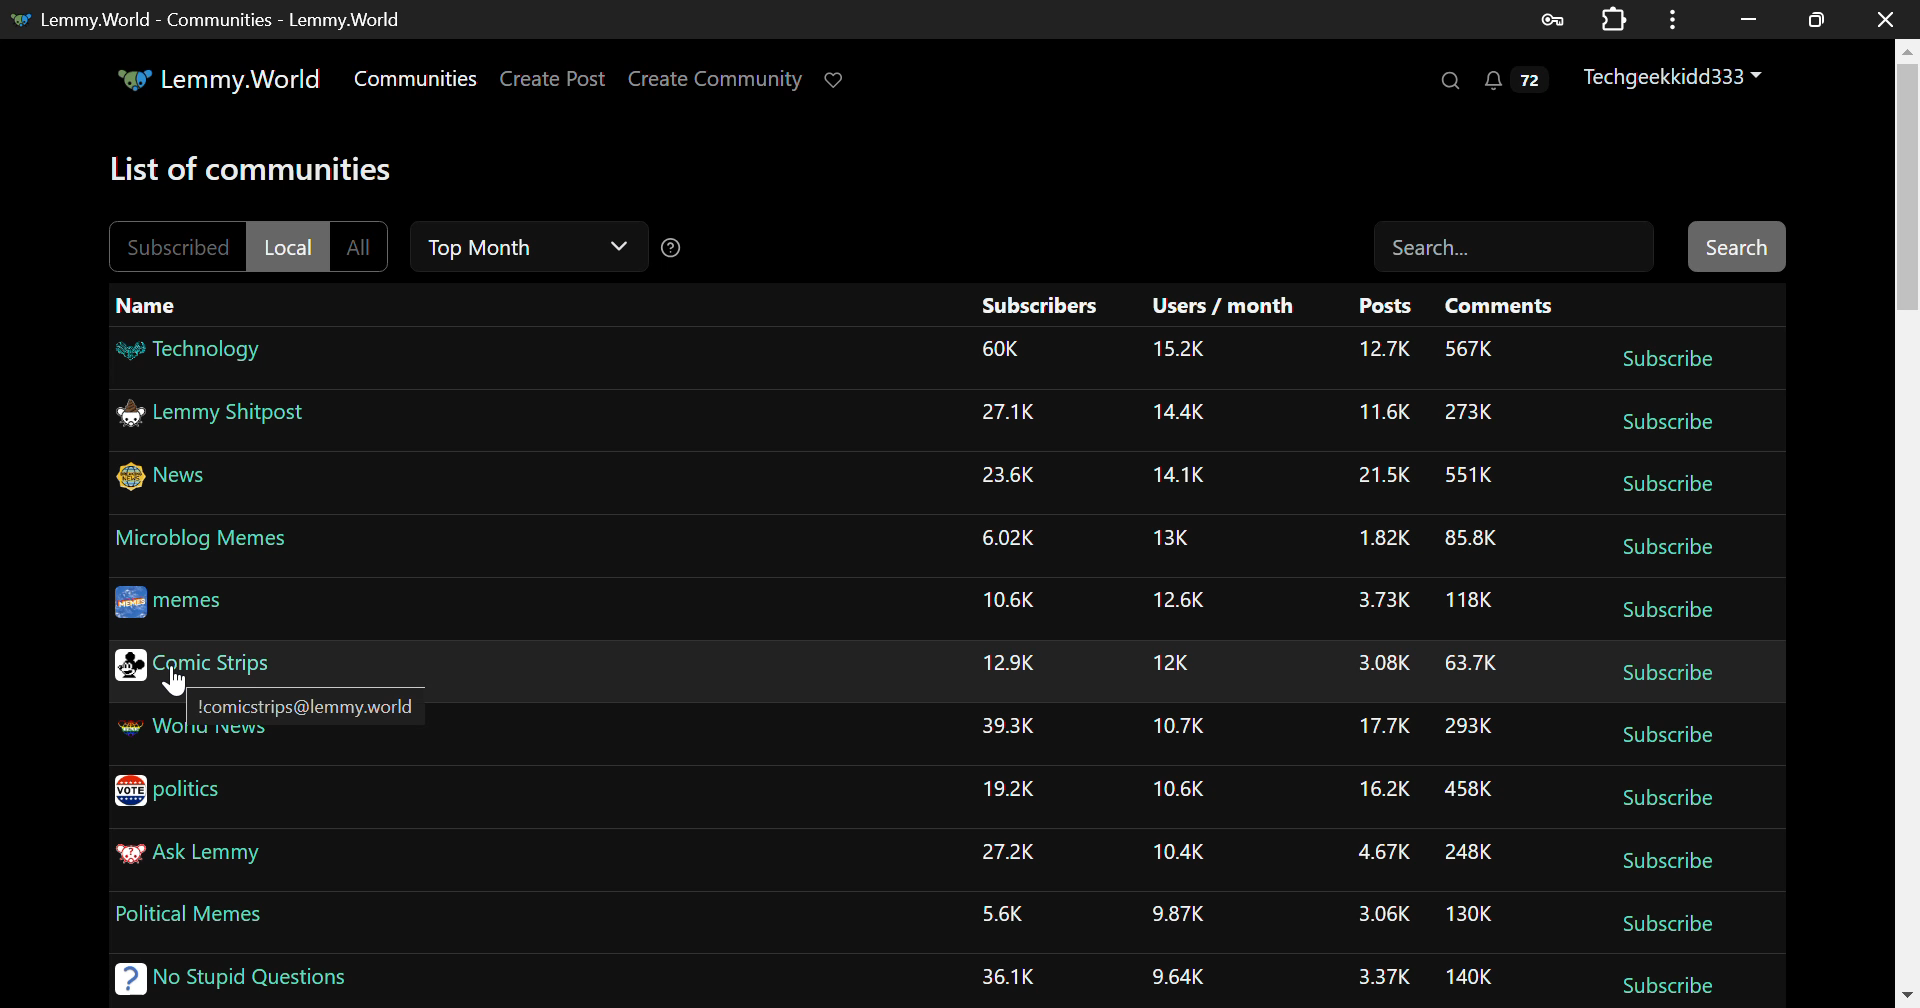 Image resolution: width=1920 pixels, height=1008 pixels. I want to click on Subscribe, so click(1672, 860).